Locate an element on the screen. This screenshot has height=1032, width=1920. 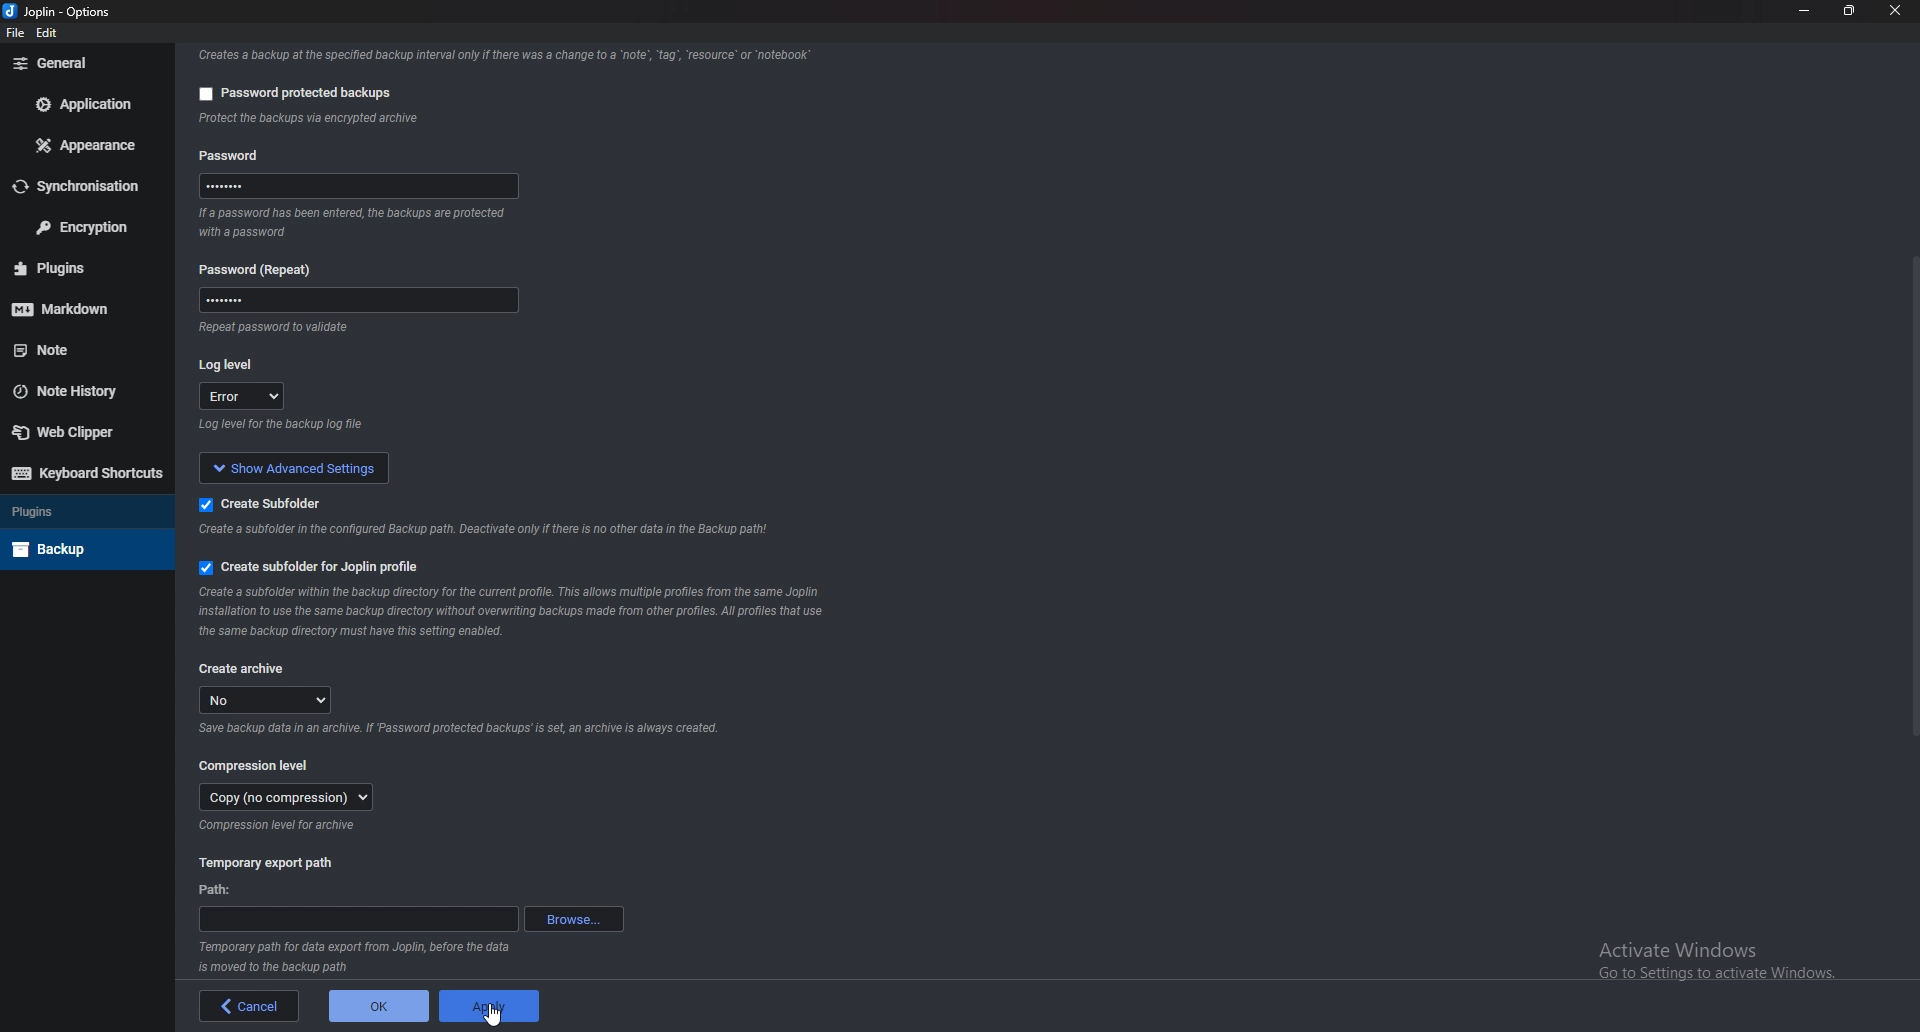
error is located at coordinates (244, 398).